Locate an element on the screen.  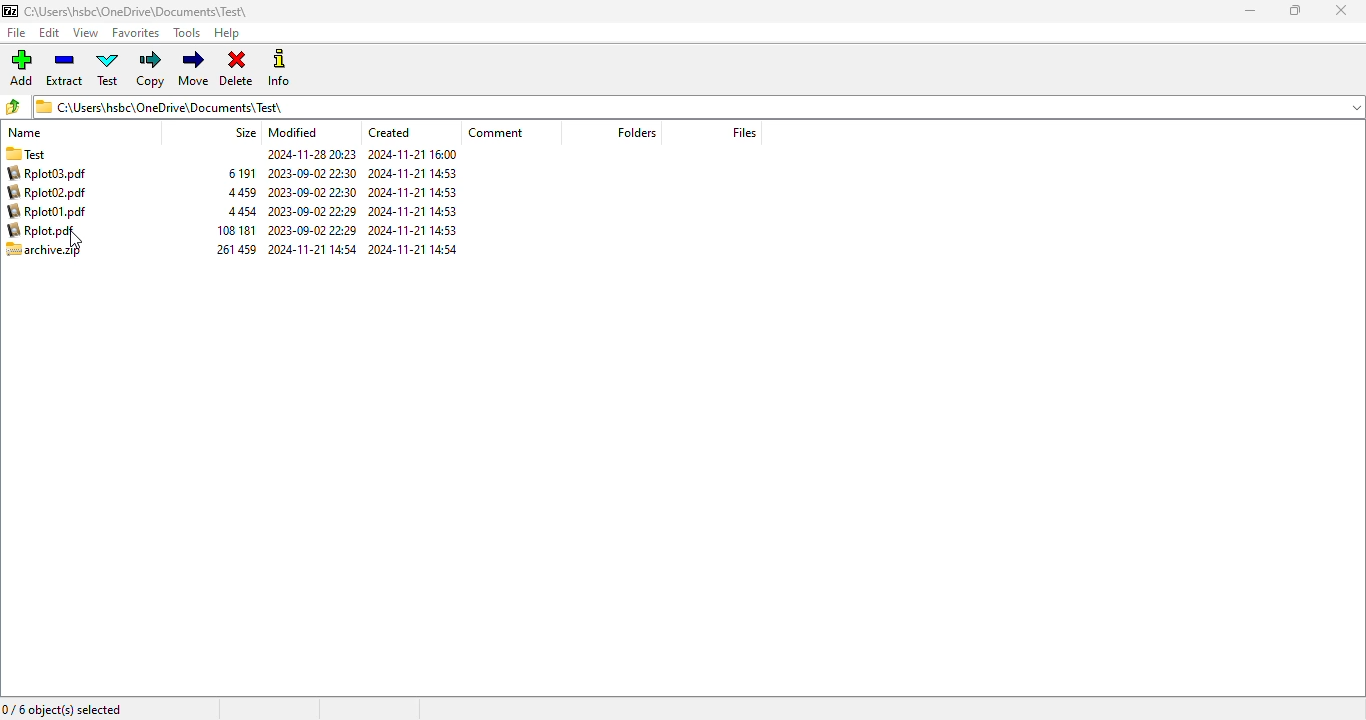
move is located at coordinates (195, 68).